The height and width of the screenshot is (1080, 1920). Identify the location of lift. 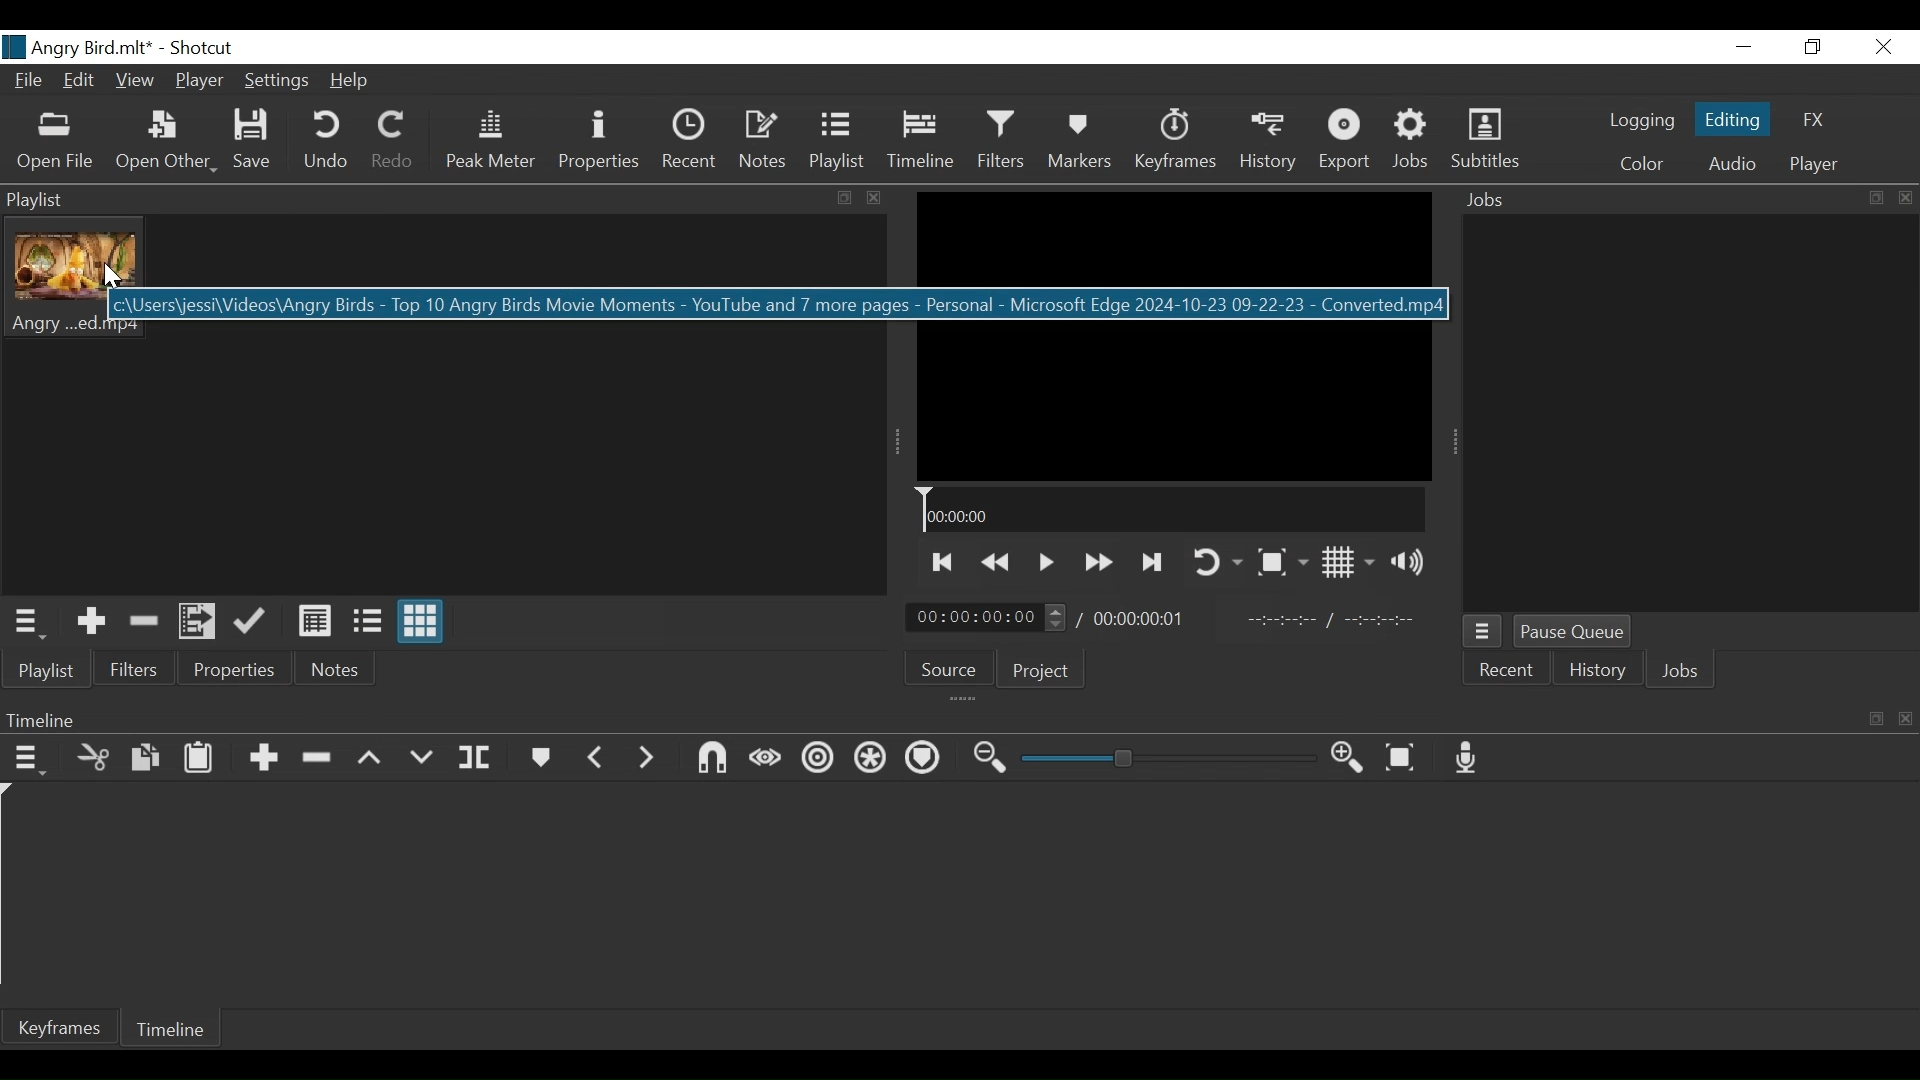
(370, 759).